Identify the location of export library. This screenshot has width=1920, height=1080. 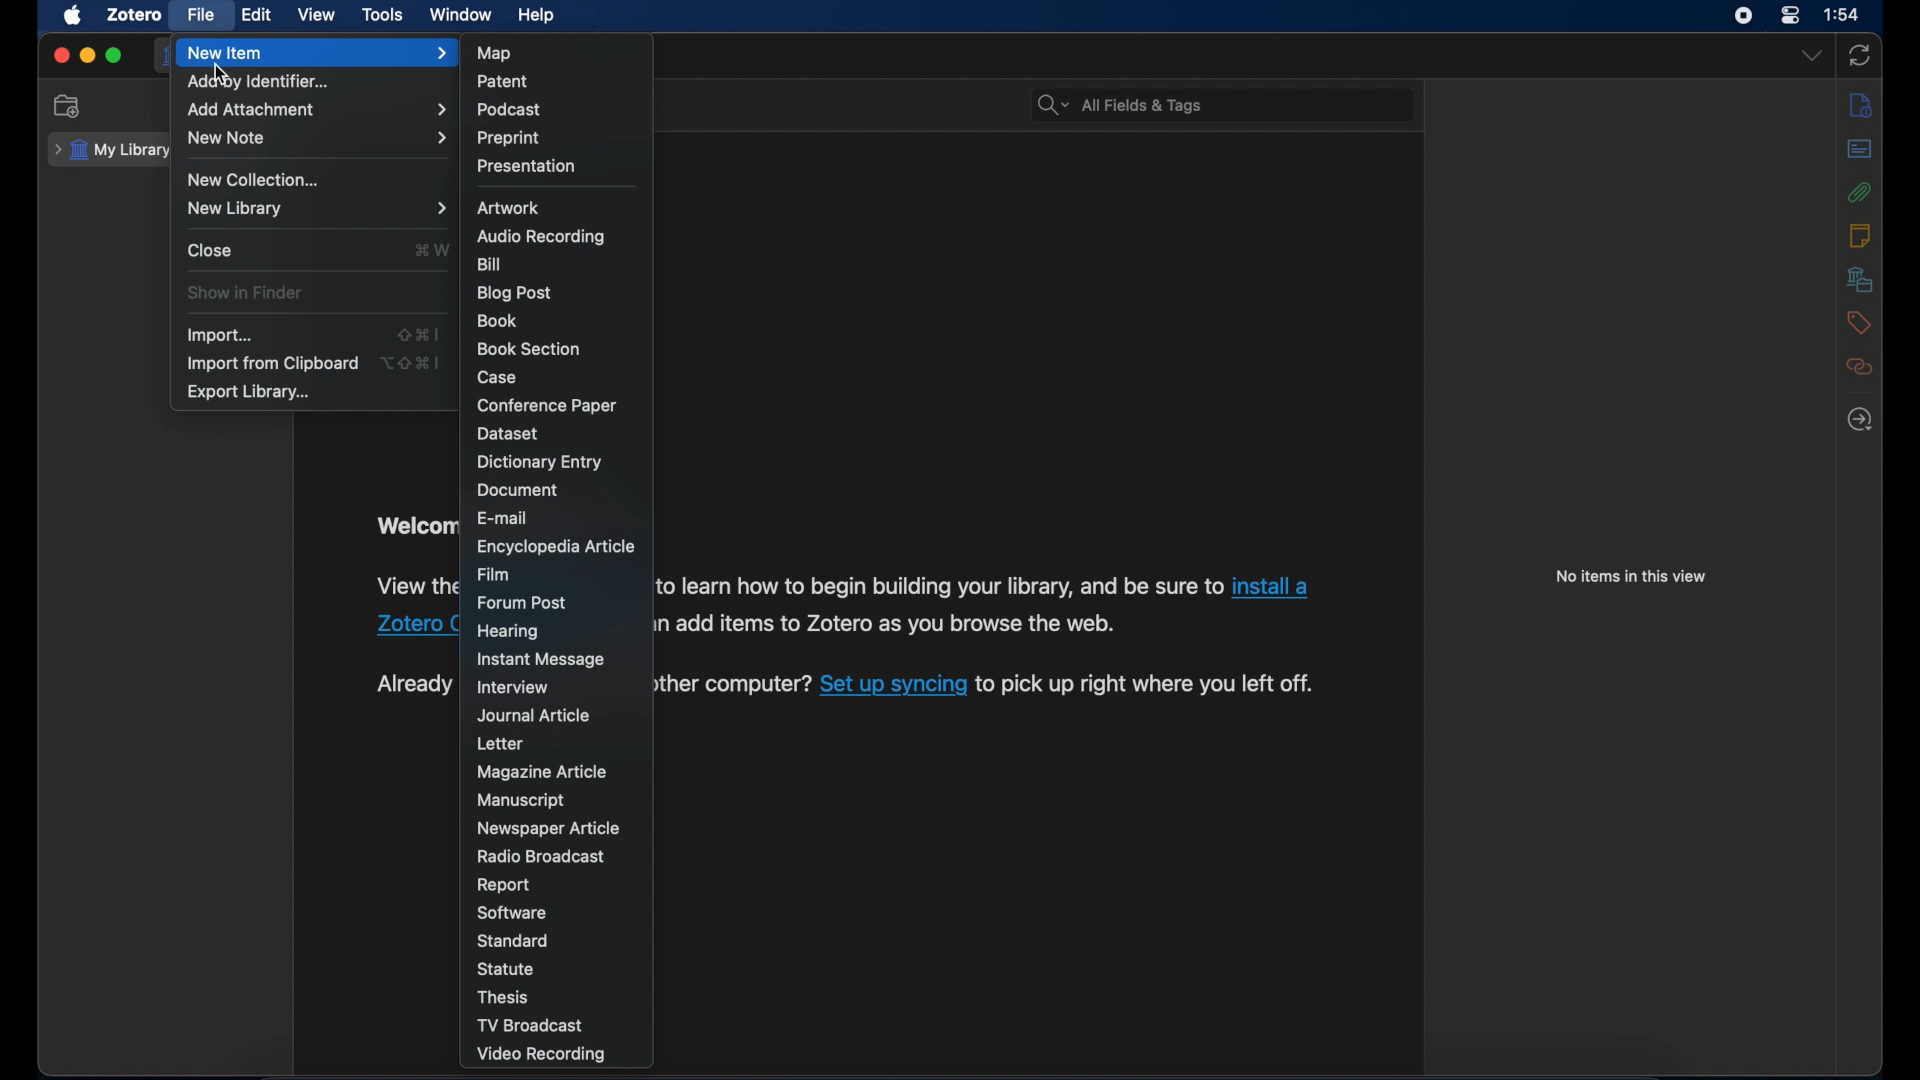
(250, 393).